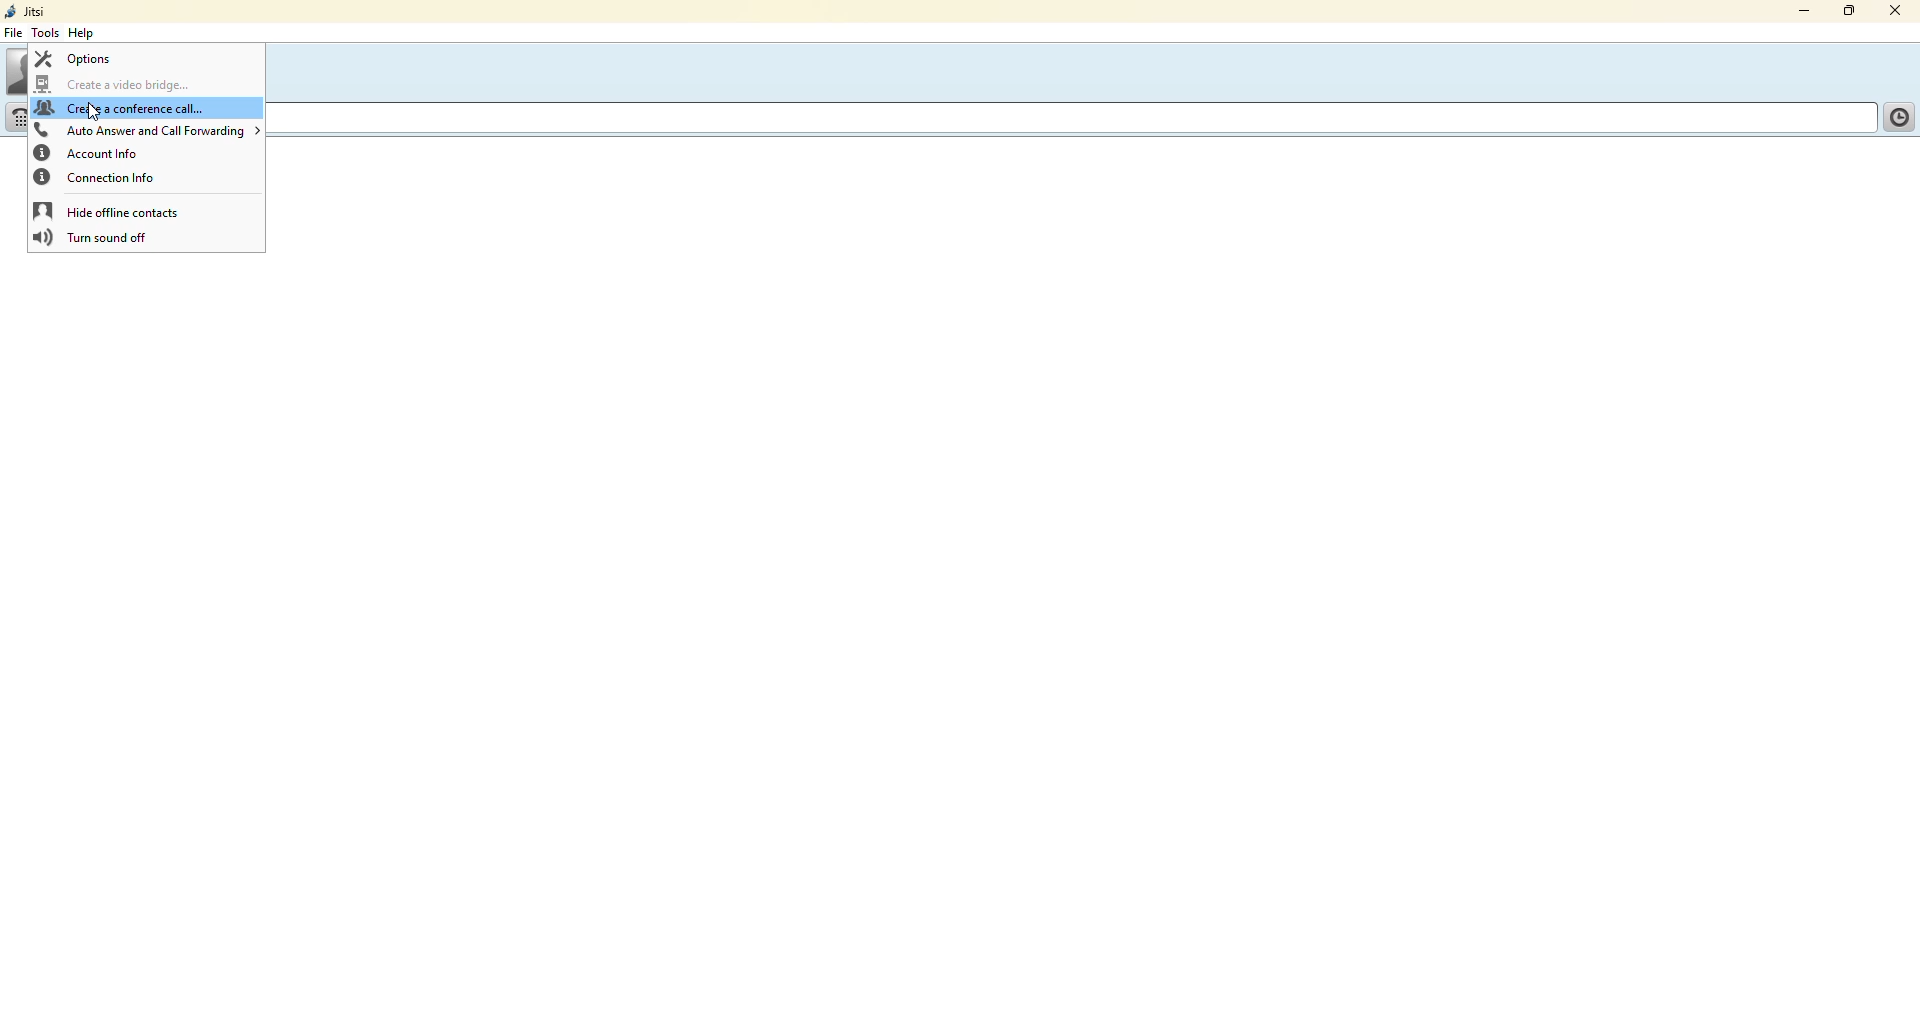 The image size is (1920, 1032). Describe the element at coordinates (96, 177) in the screenshot. I see `connection info` at that location.